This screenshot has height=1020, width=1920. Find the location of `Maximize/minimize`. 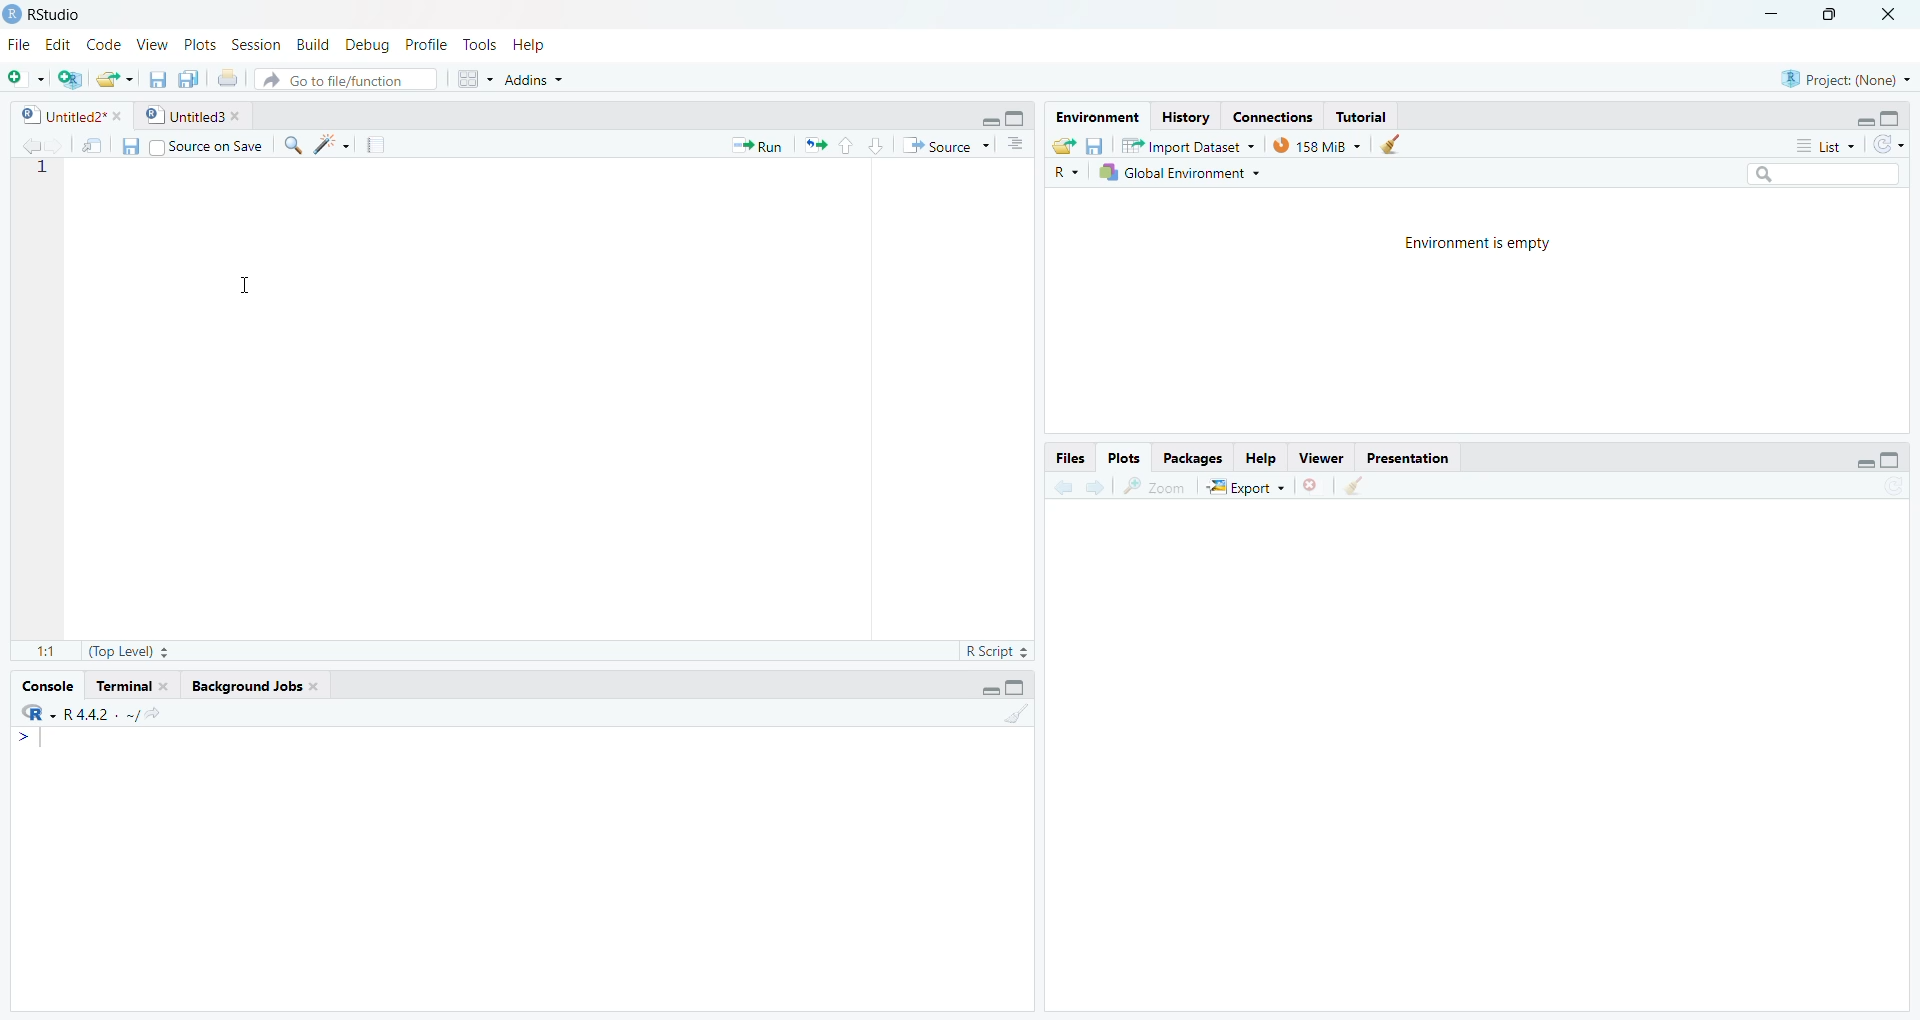

Maximize/minimize is located at coordinates (995, 114).